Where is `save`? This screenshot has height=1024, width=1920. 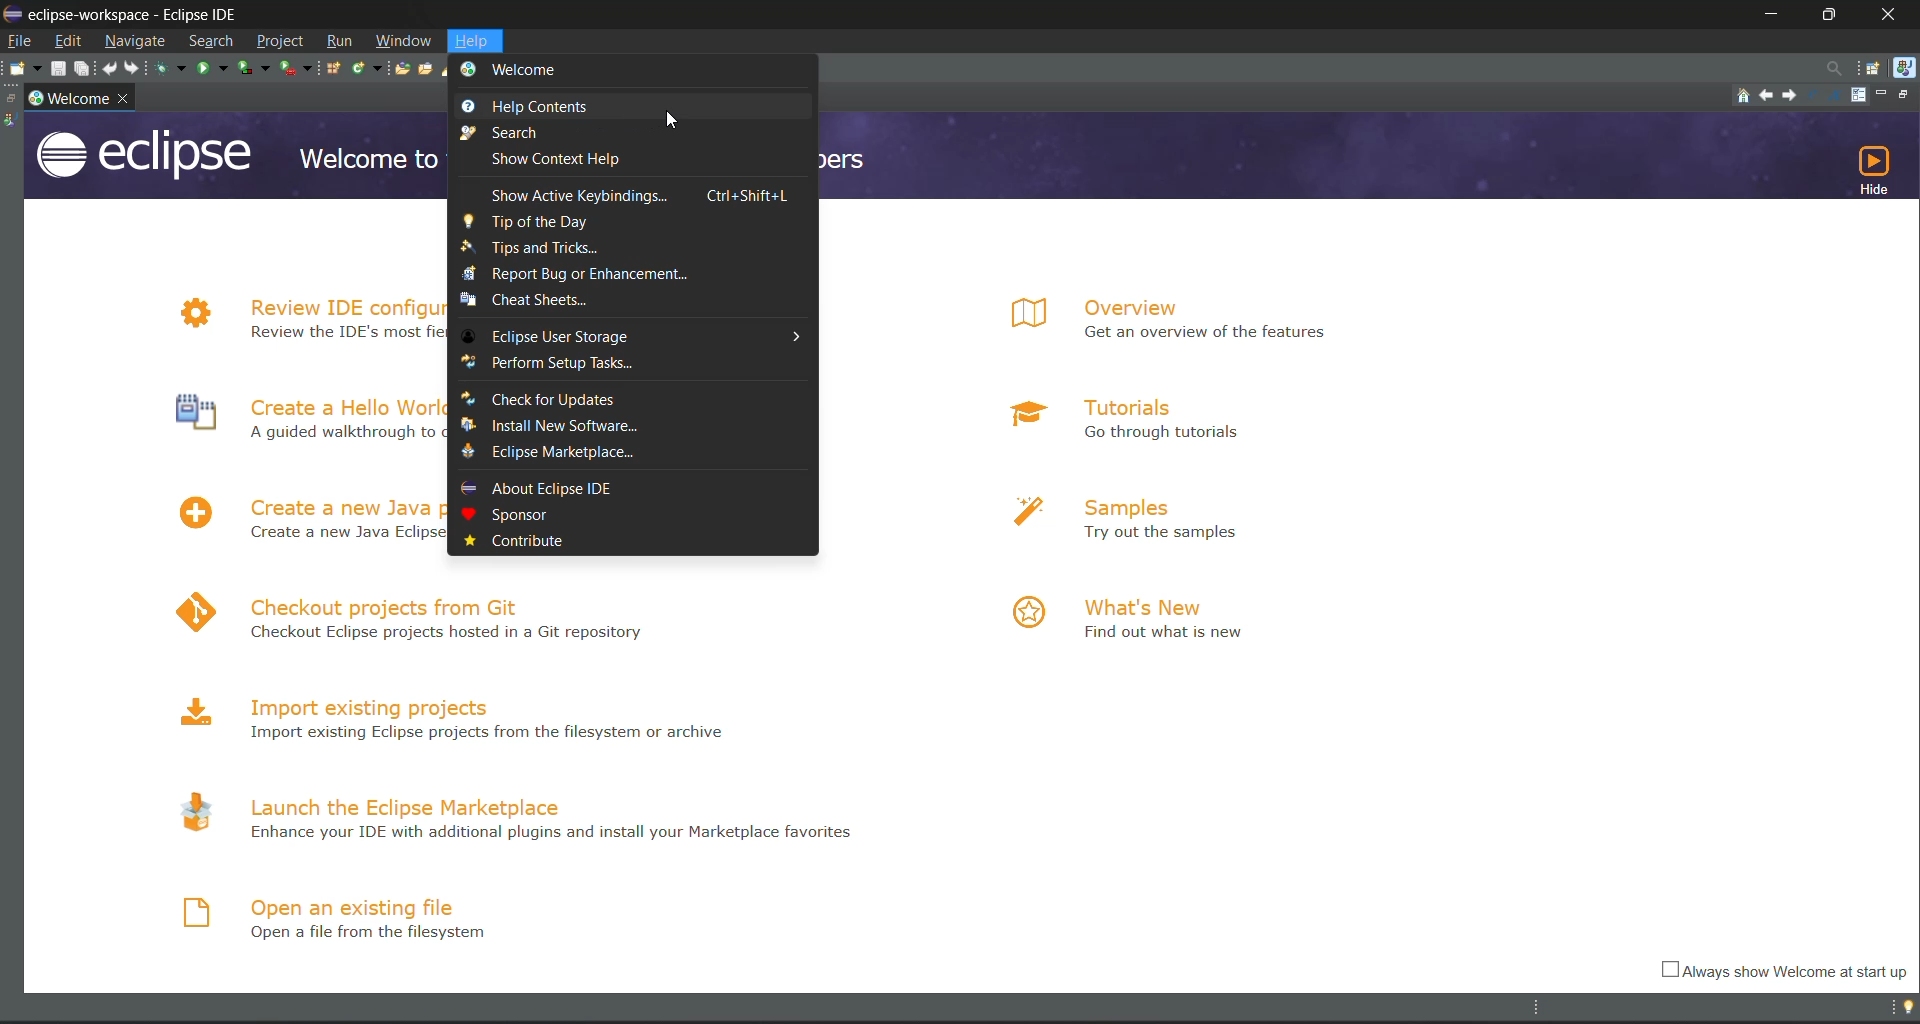 save is located at coordinates (58, 67).